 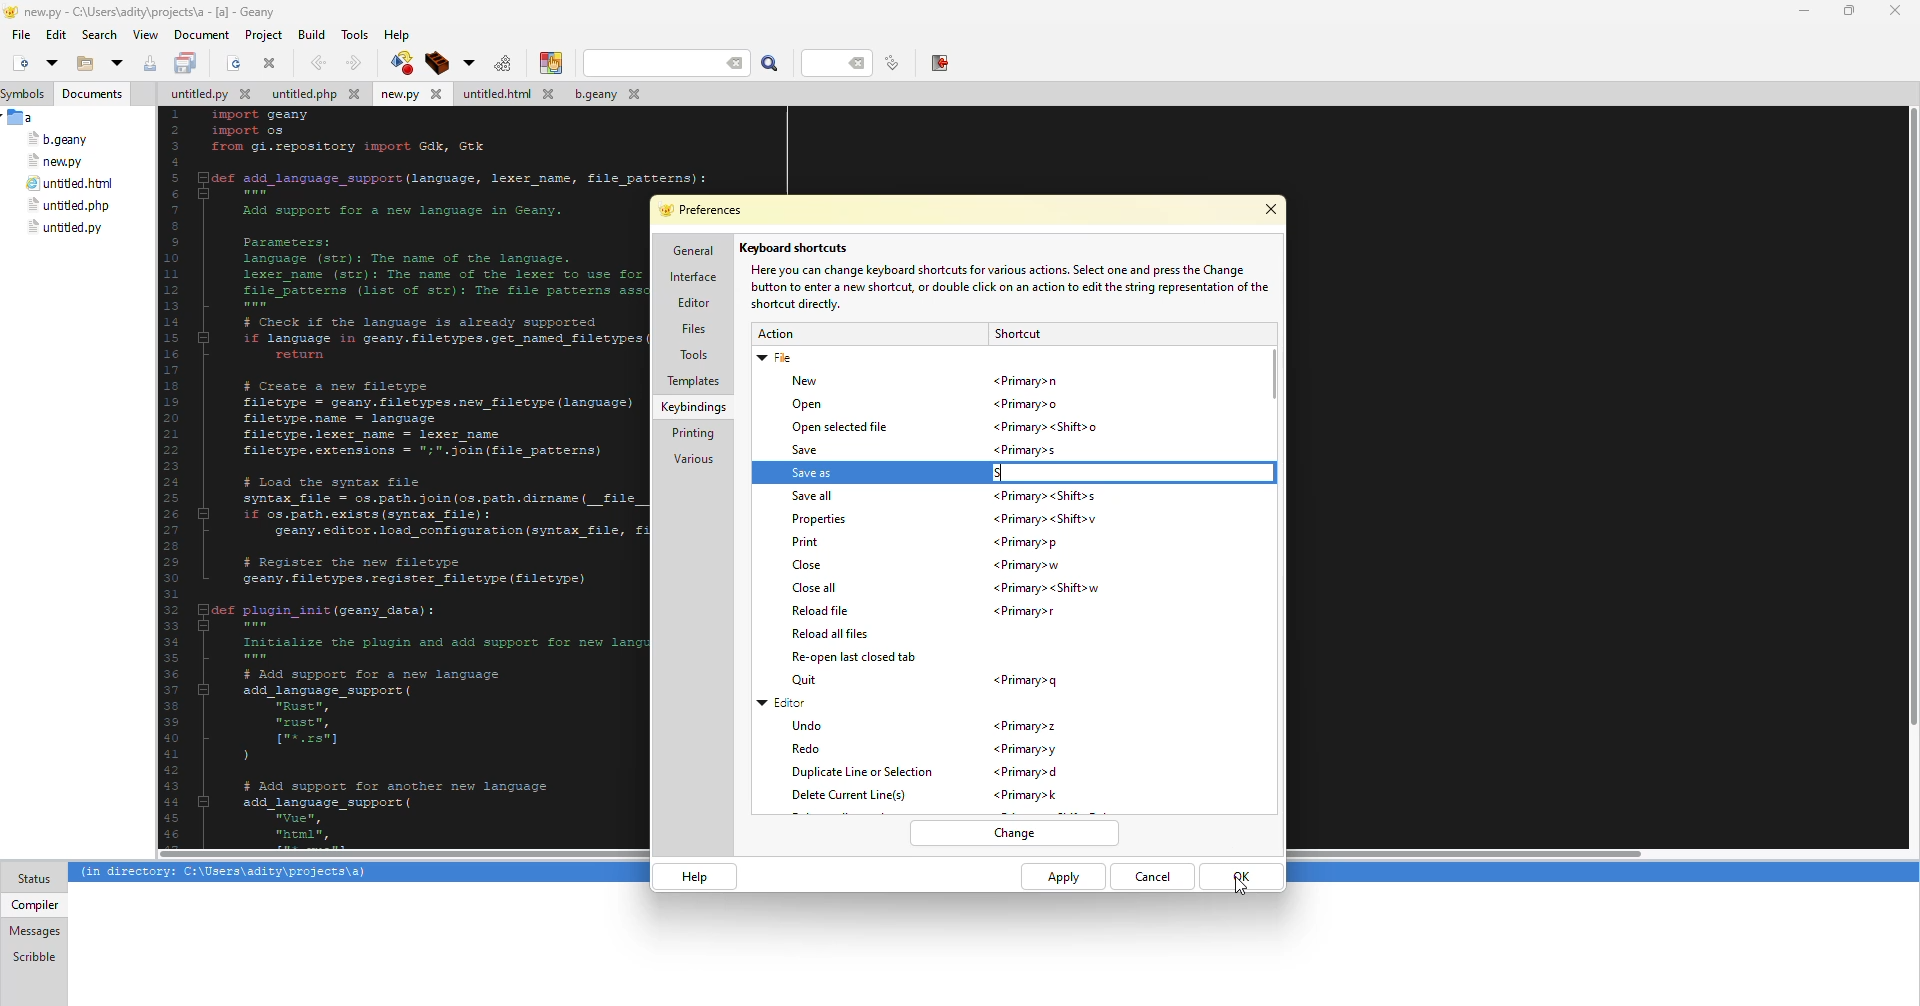 What do you see at coordinates (804, 451) in the screenshot?
I see `save` at bounding box center [804, 451].